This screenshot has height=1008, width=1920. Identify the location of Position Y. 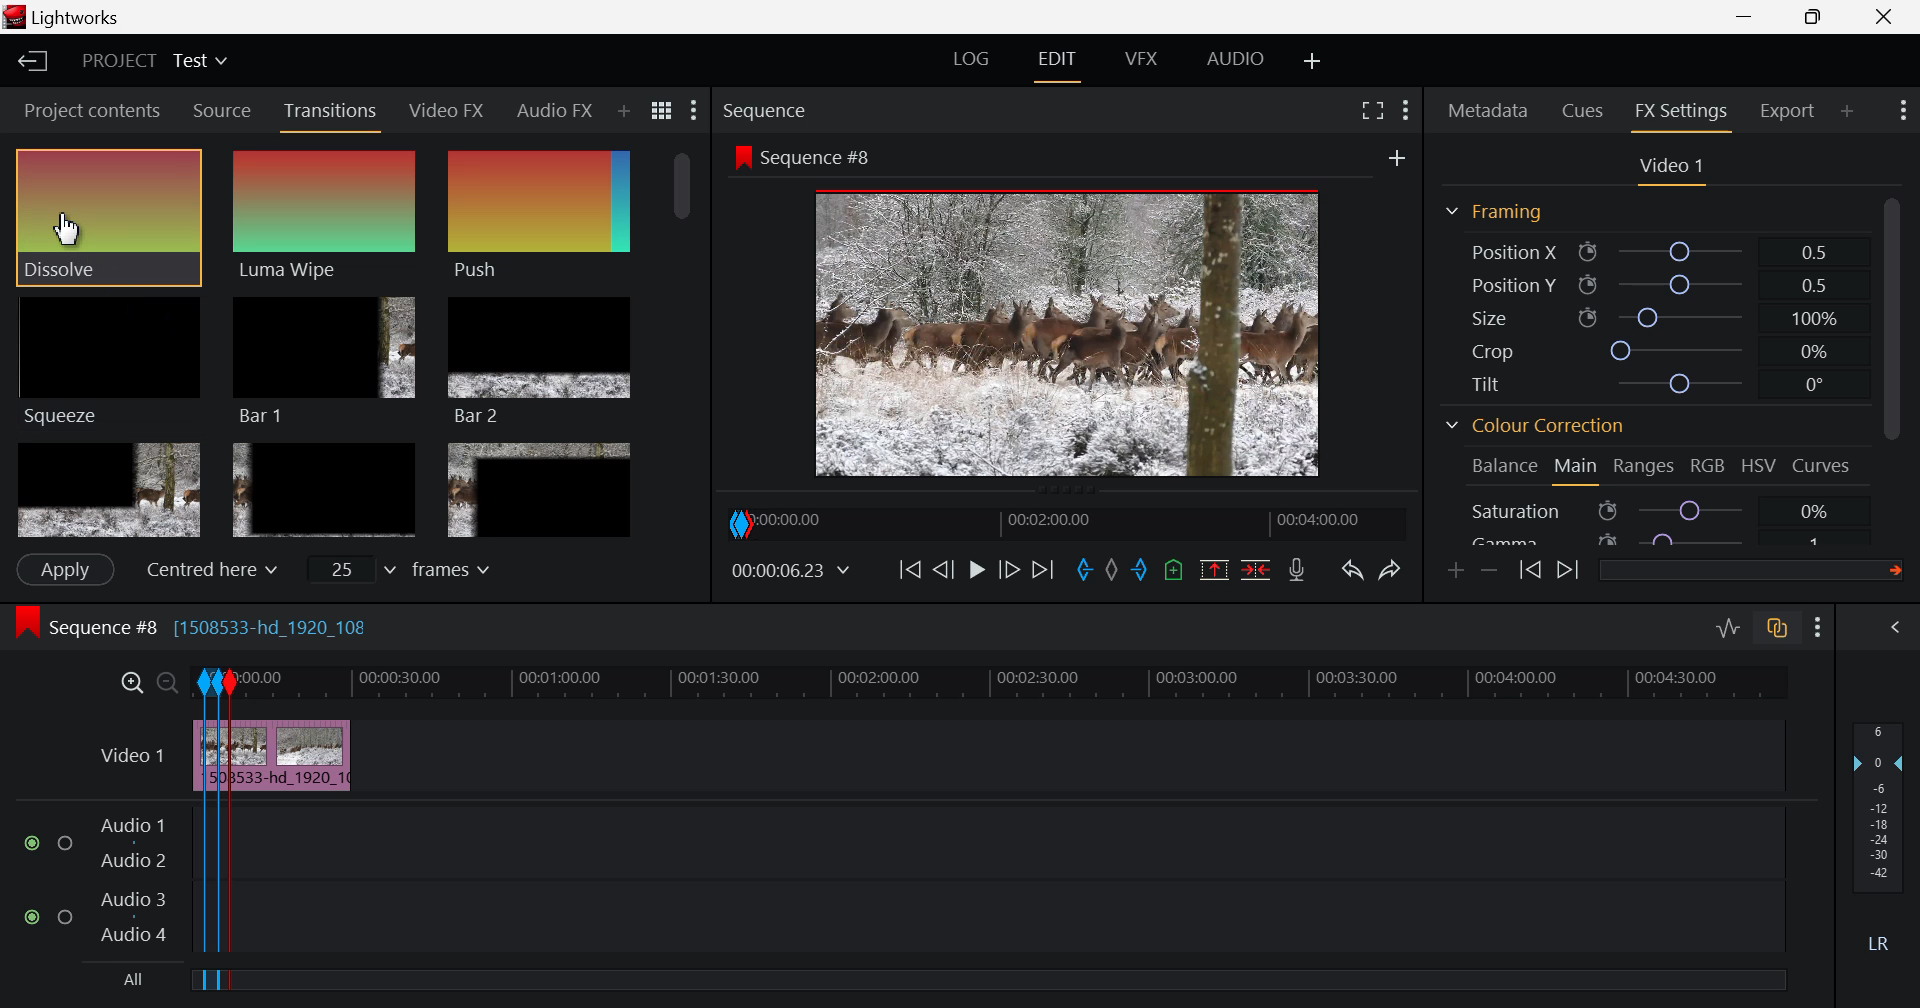
(1656, 285).